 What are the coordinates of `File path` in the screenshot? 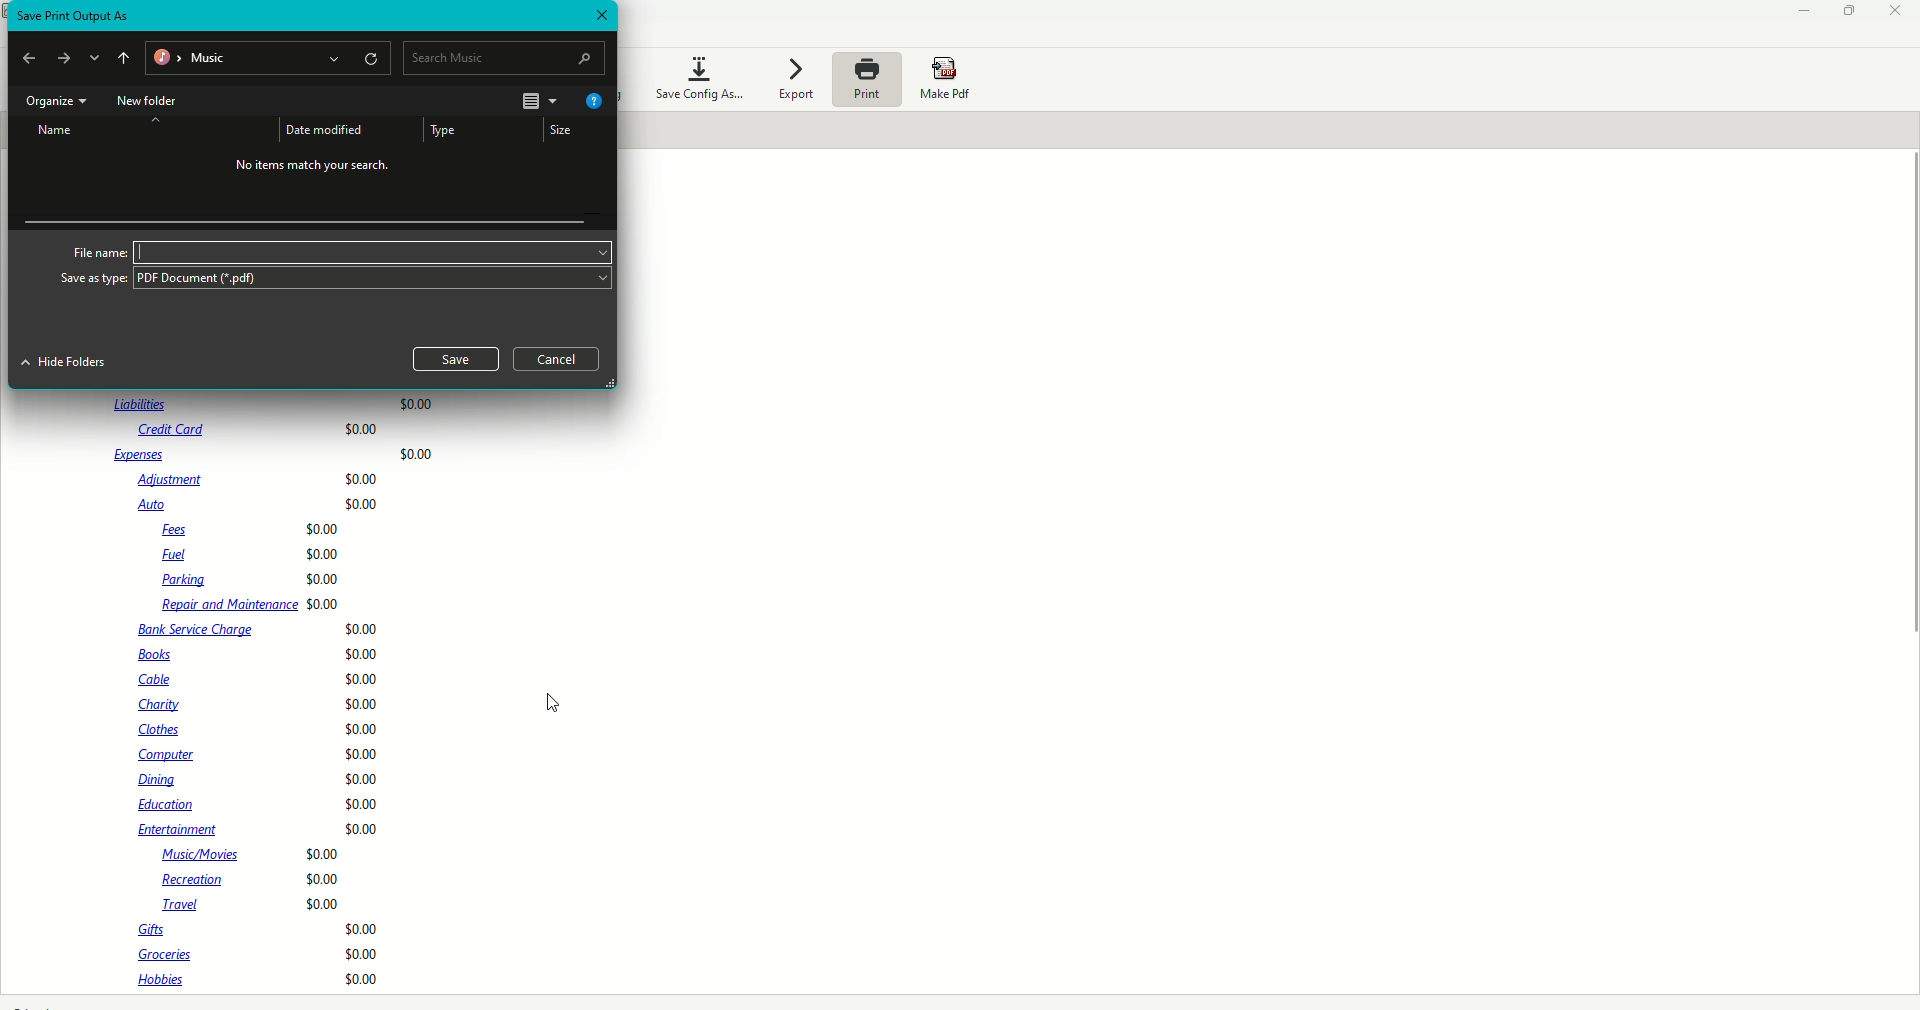 It's located at (269, 60).